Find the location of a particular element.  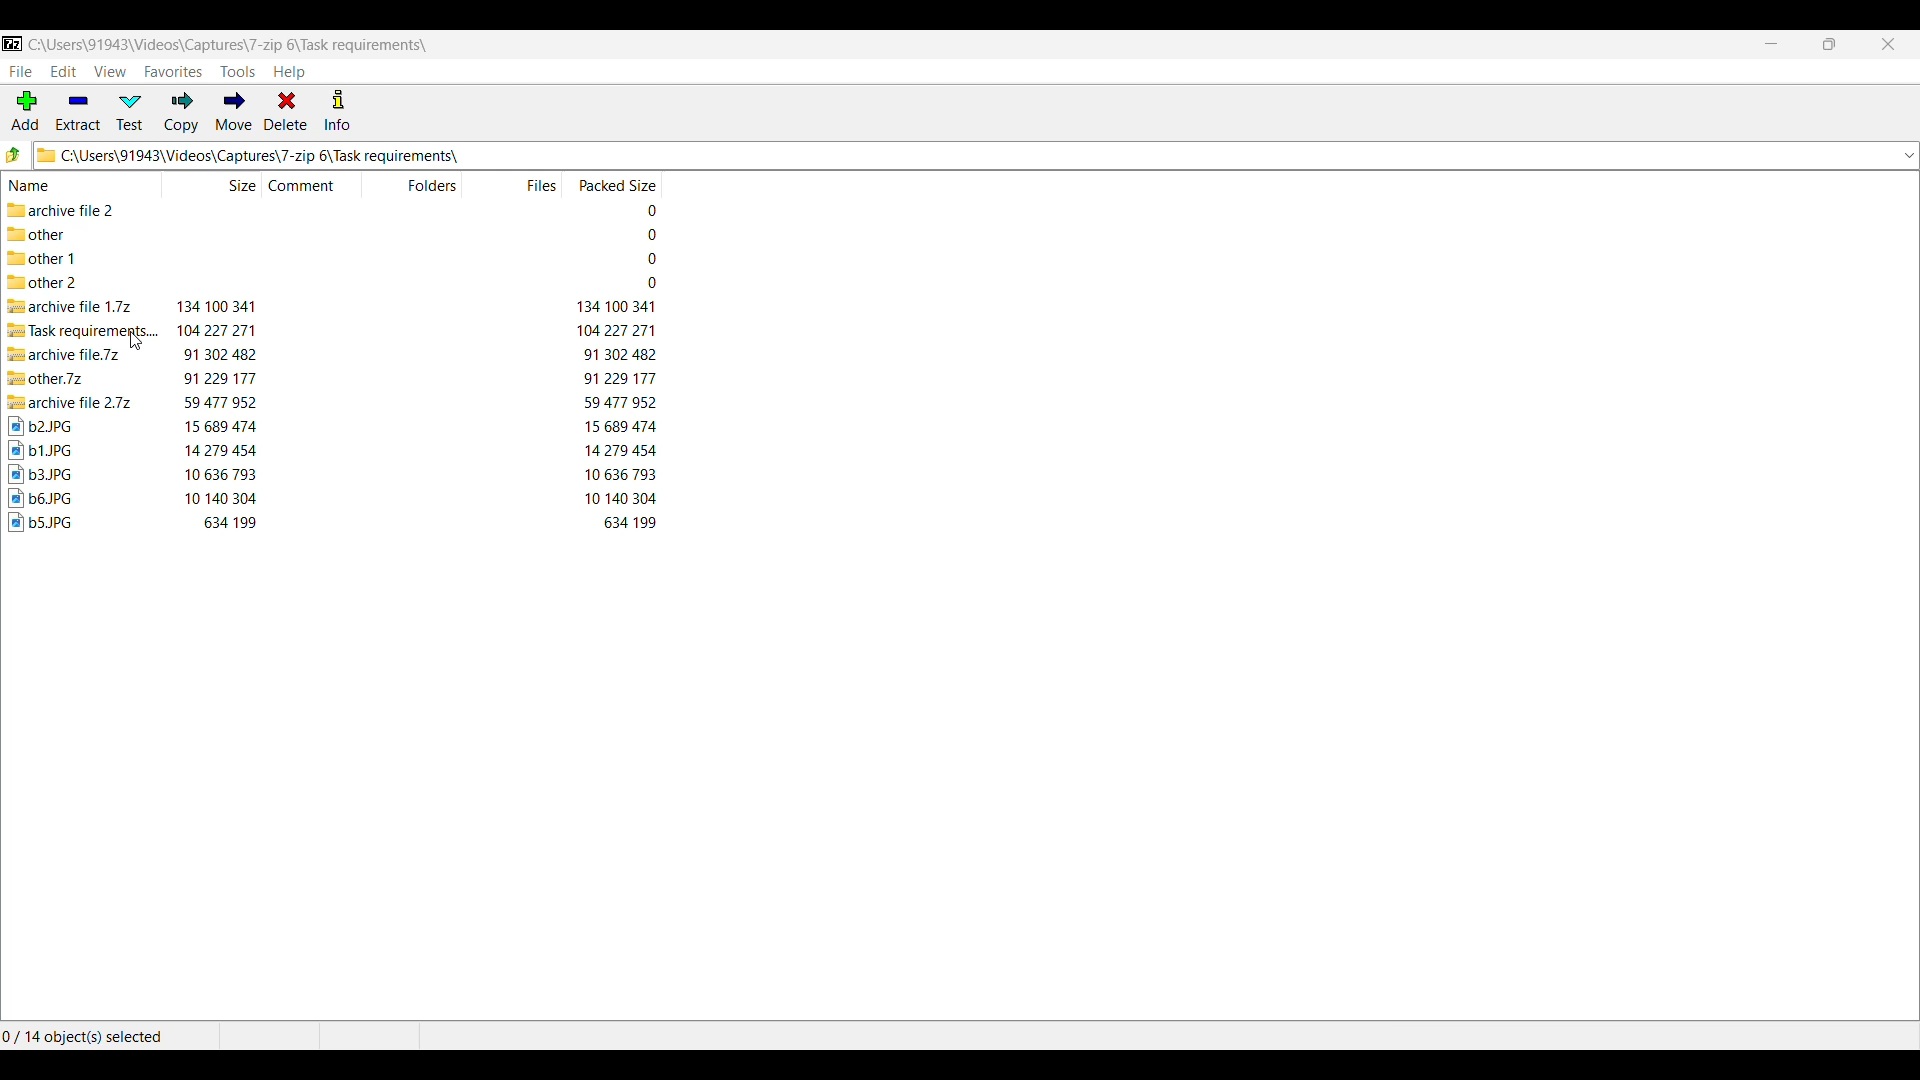

size is located at coordinates (221, 449).